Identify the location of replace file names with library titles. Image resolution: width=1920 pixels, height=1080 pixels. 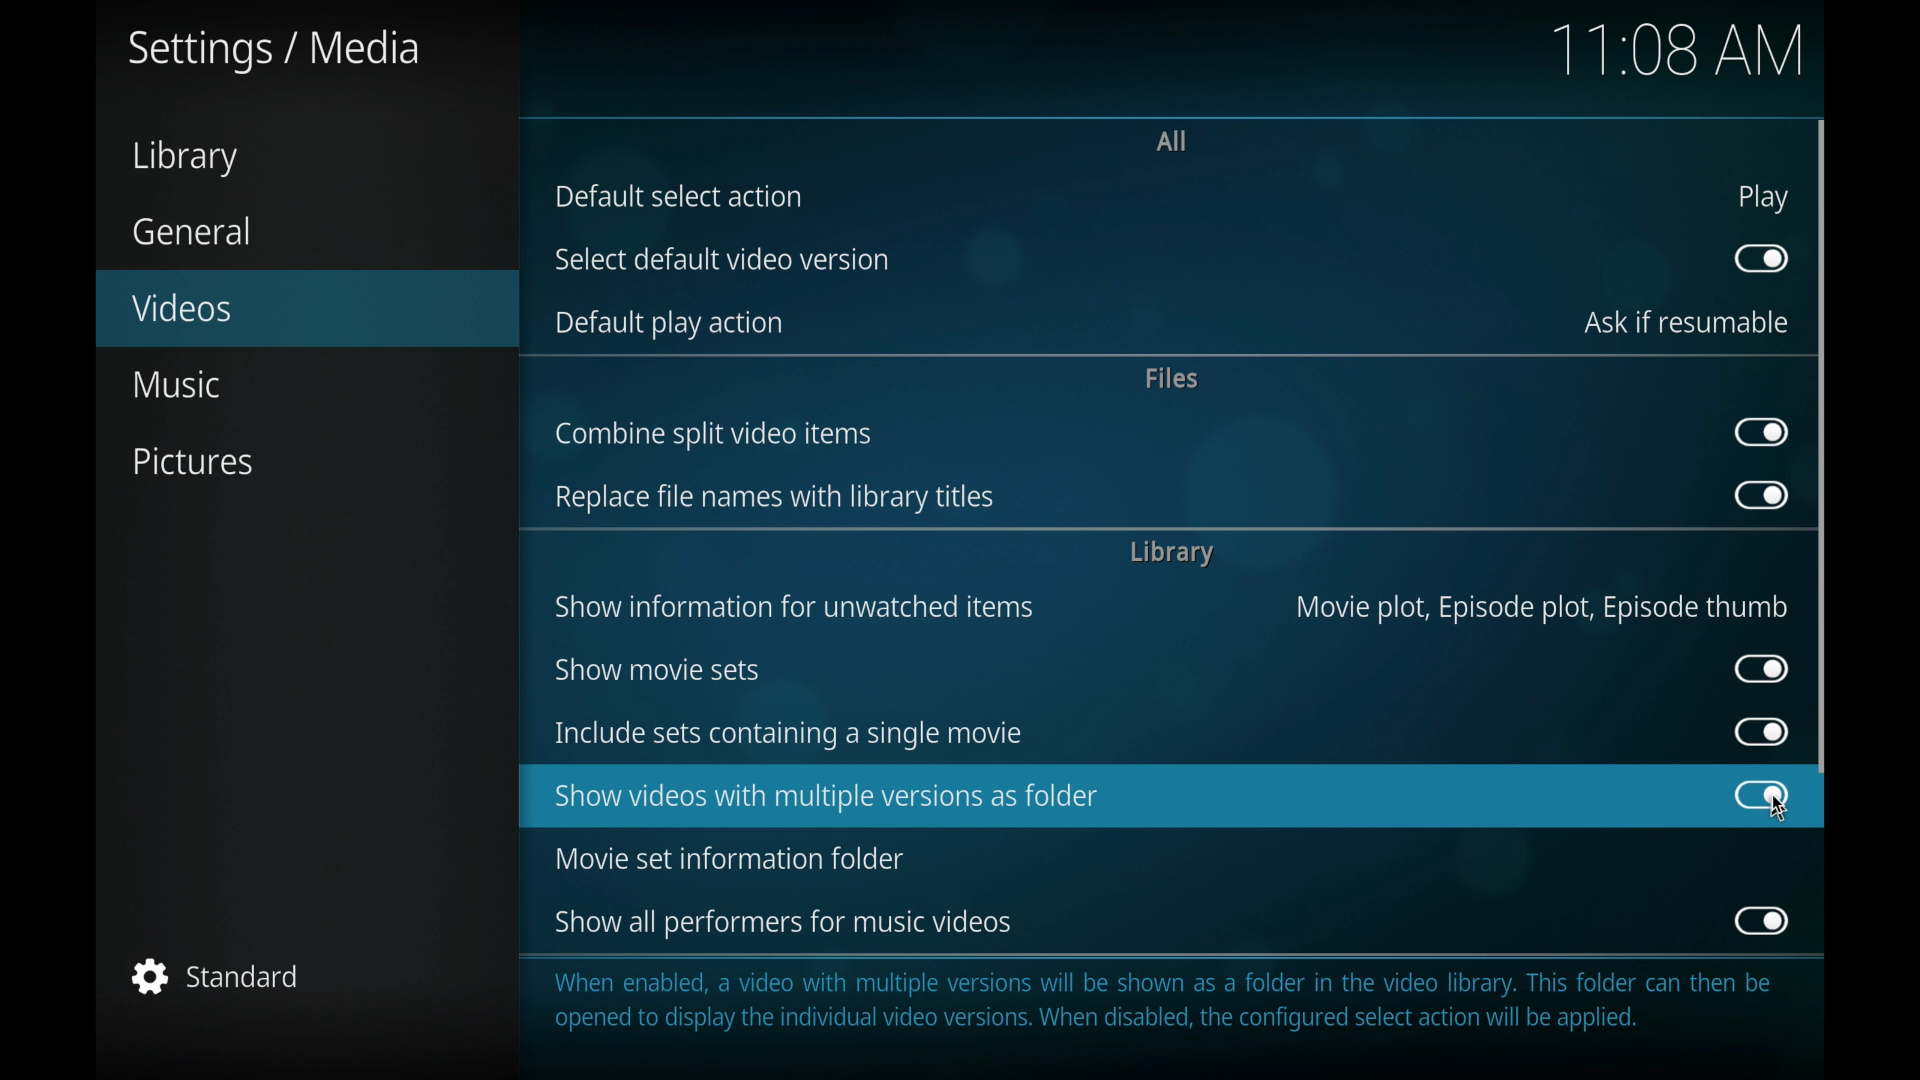
(775, 498).